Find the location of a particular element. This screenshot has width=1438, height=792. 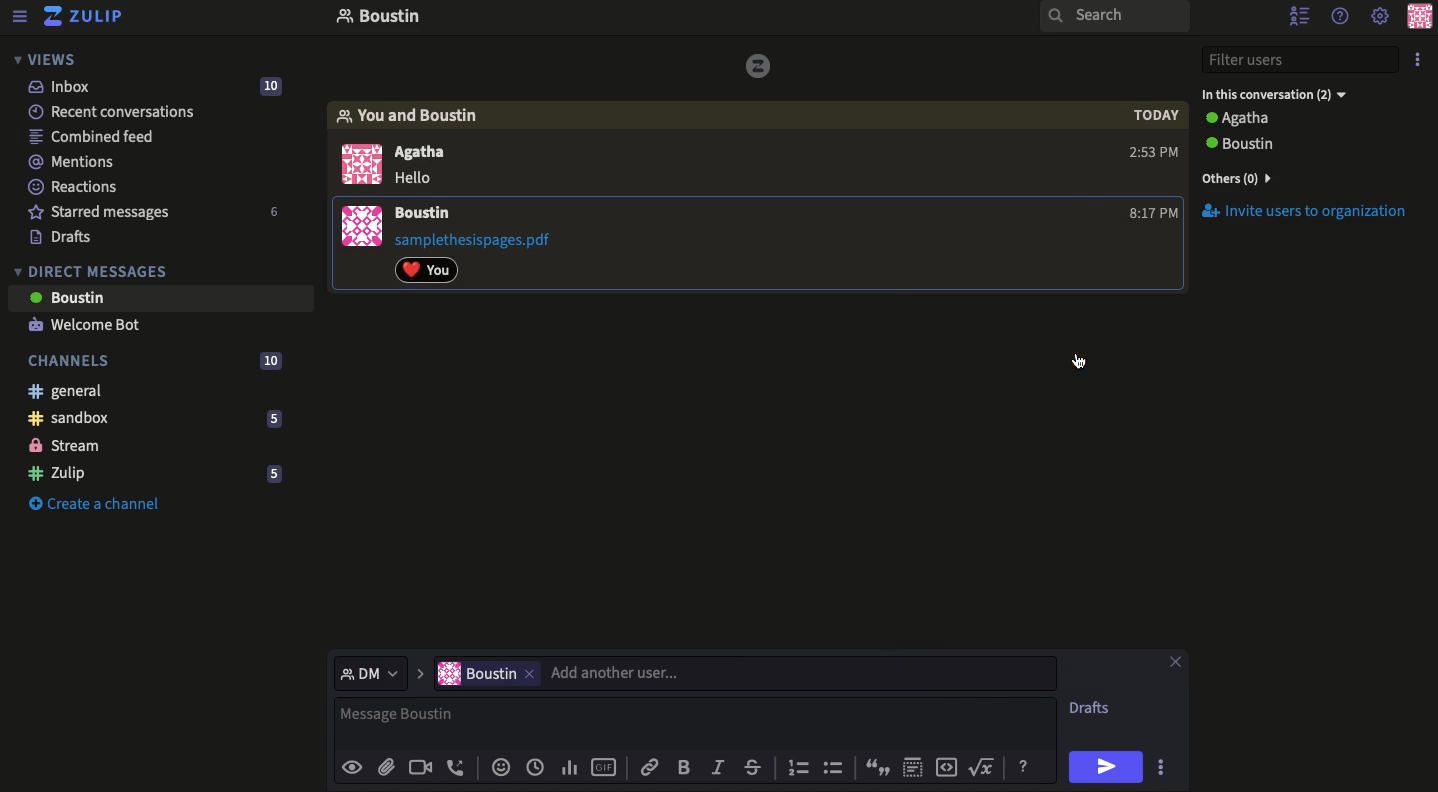

Bulleted list is located at coordinates (834, 767).